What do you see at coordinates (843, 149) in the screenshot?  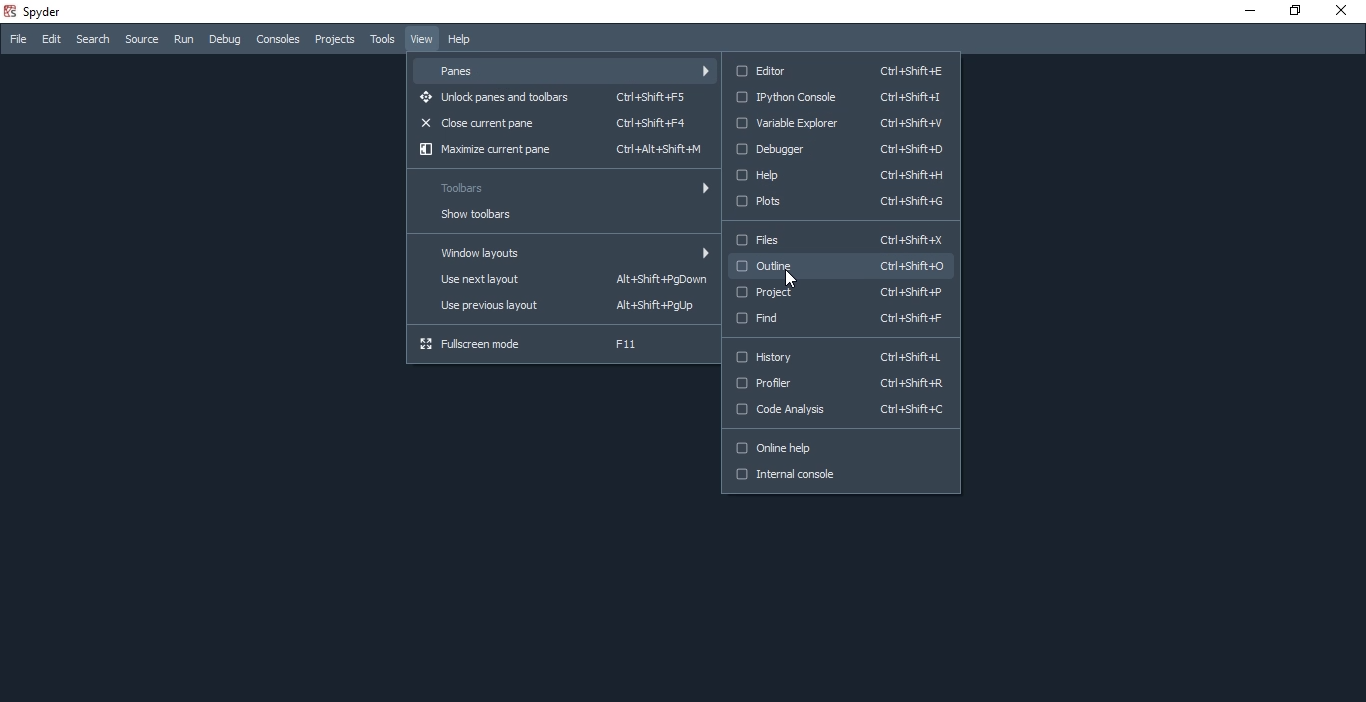 I see `Debugger` at bounding box center [843, 149].